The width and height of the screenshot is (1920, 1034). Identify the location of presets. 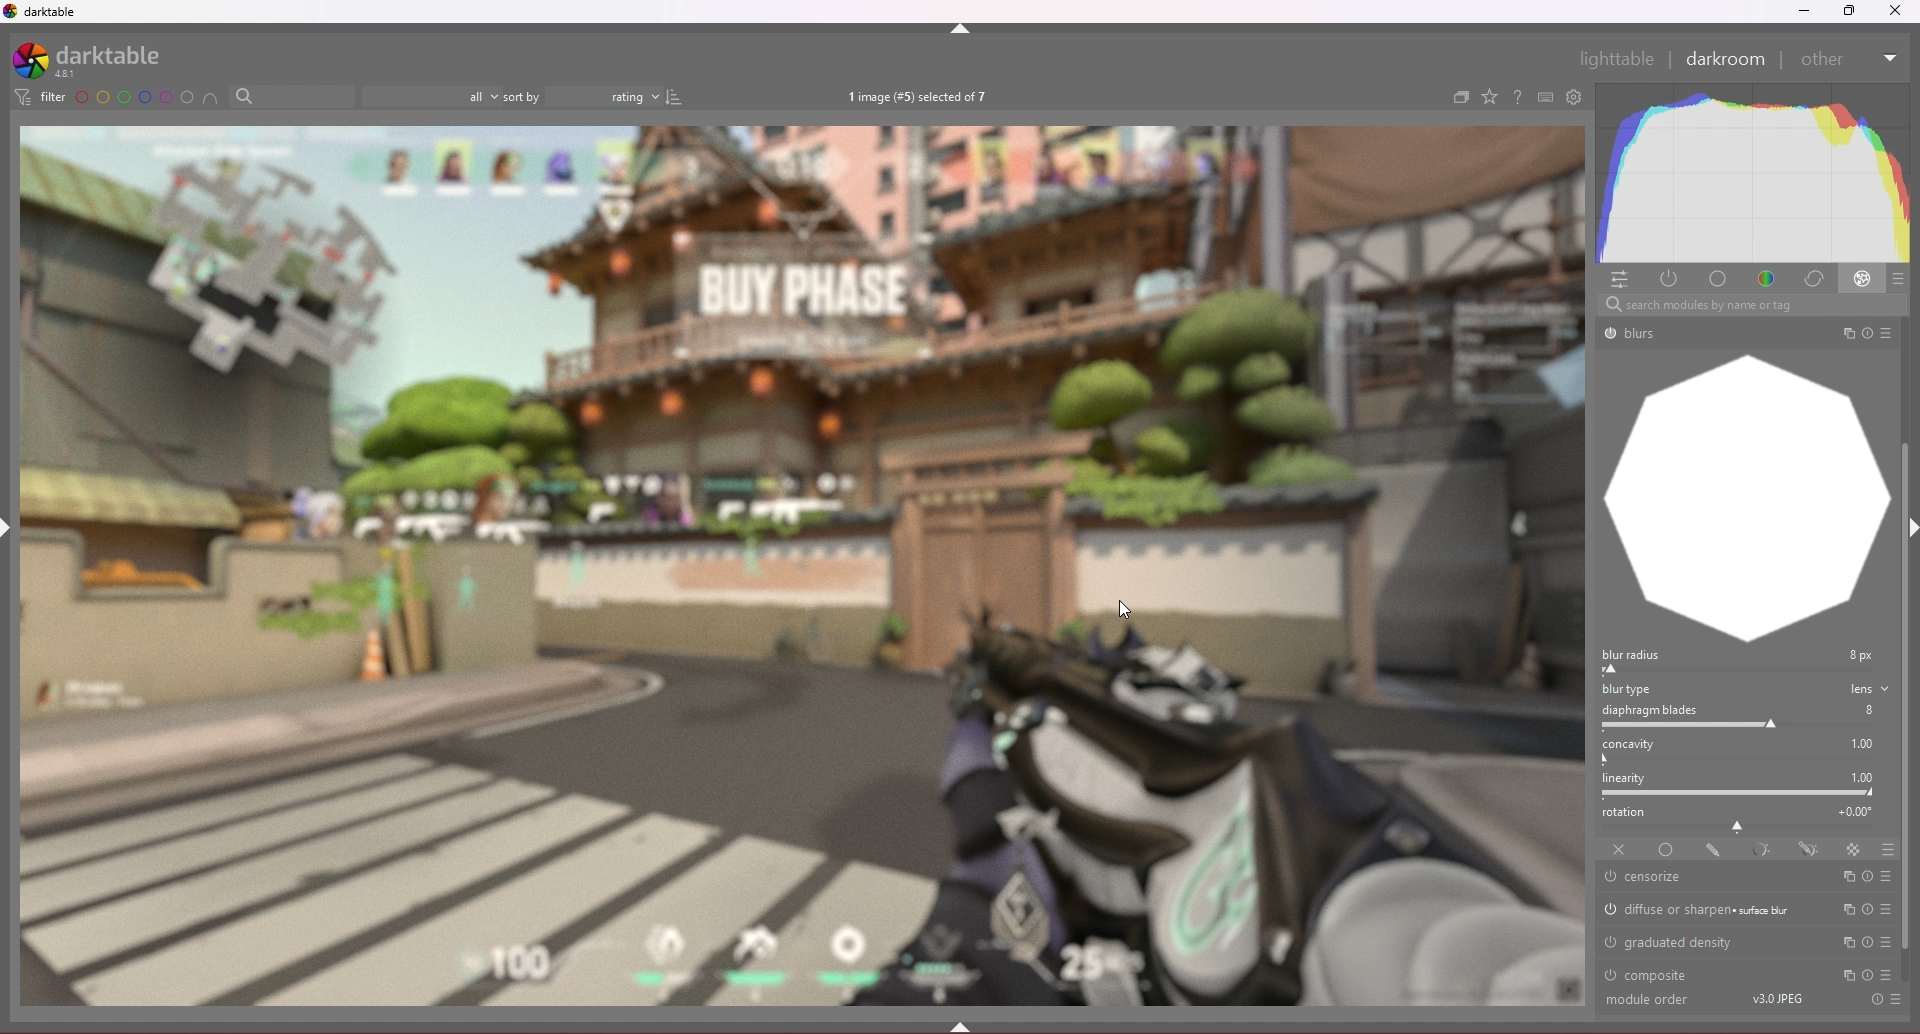
(1886, 942).